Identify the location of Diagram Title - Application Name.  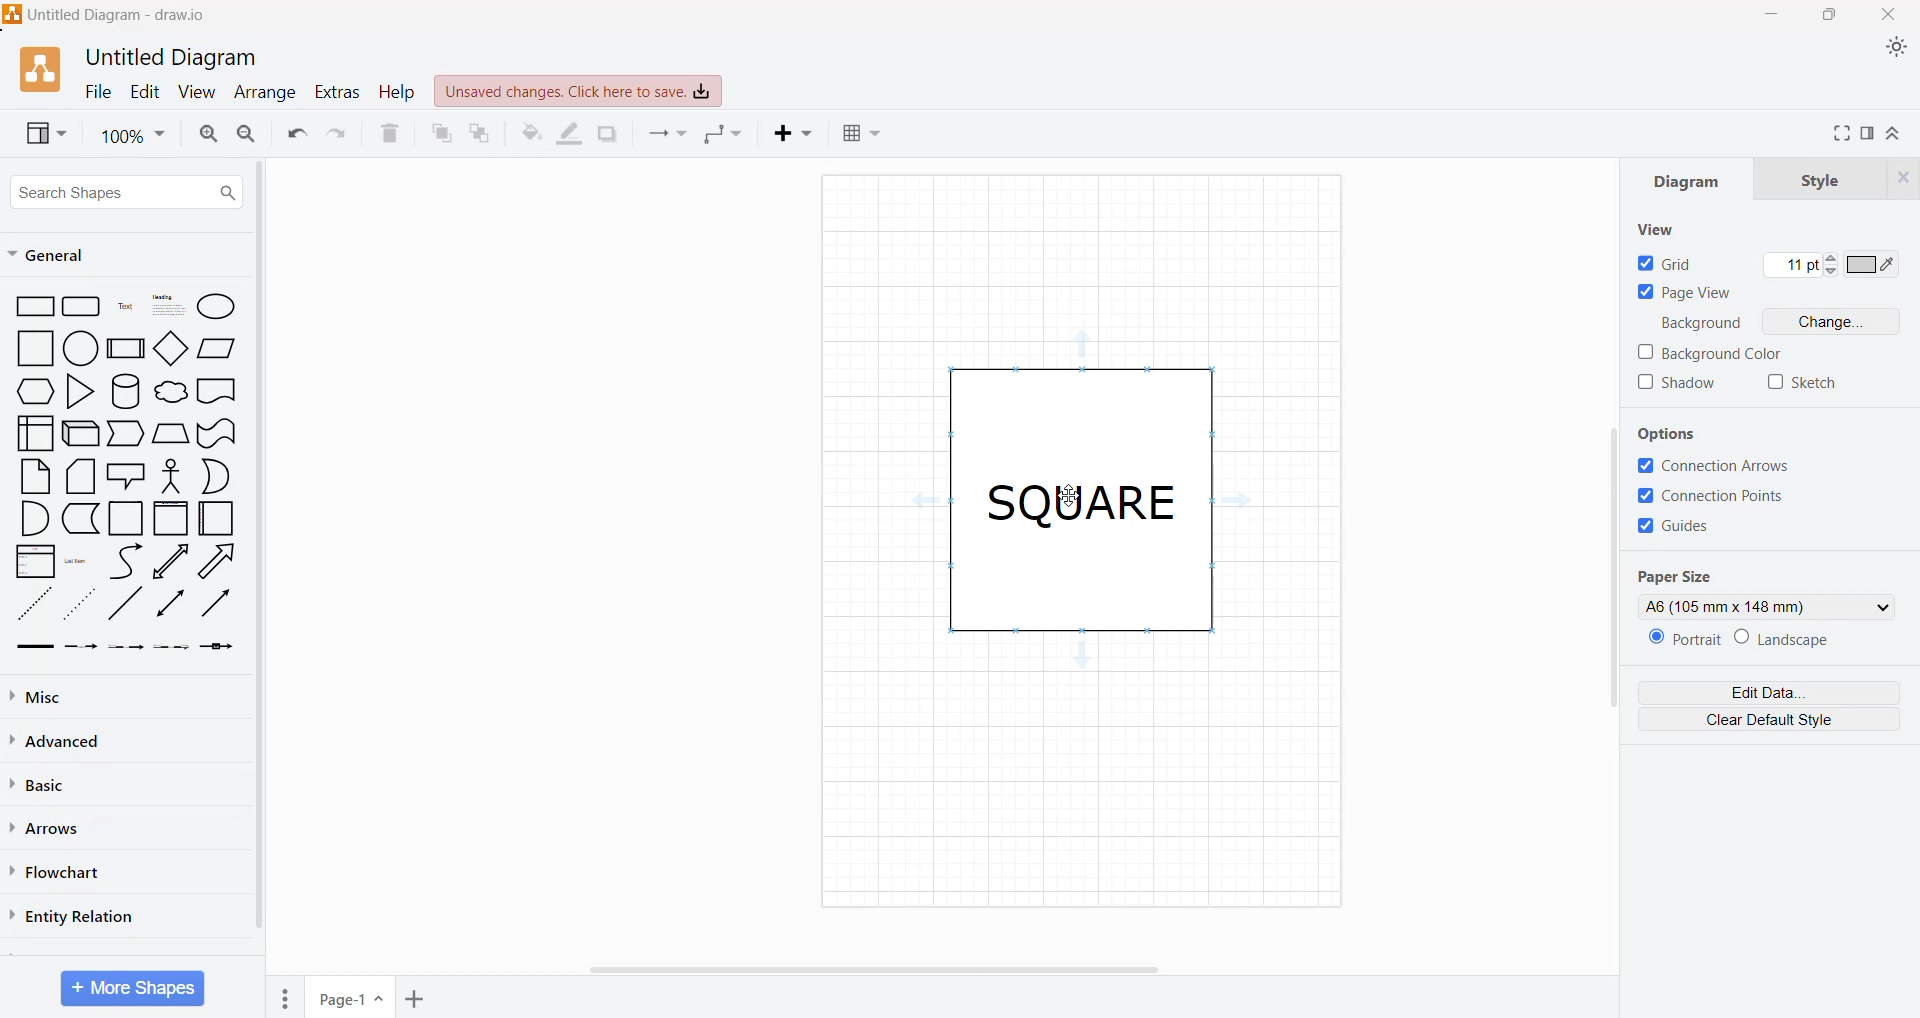
(115, 15).